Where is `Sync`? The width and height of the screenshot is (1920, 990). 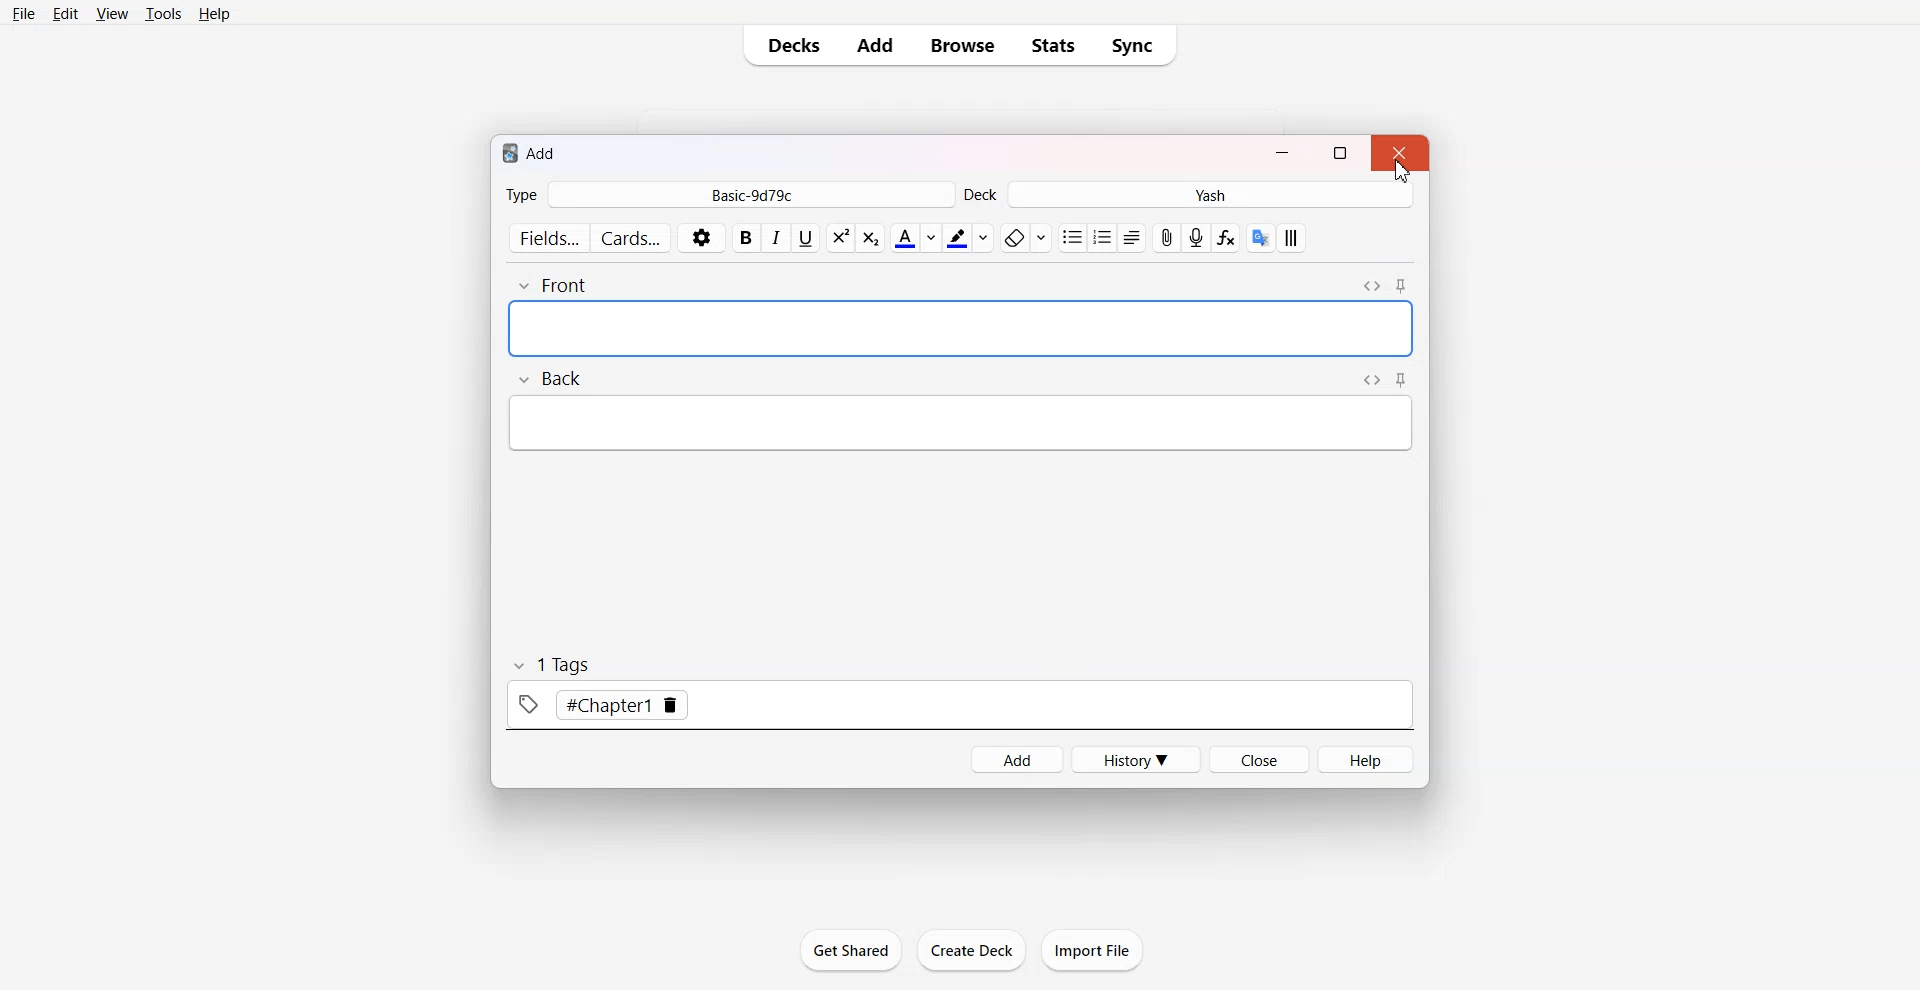 Sync is located at coordinates (1138, 46).